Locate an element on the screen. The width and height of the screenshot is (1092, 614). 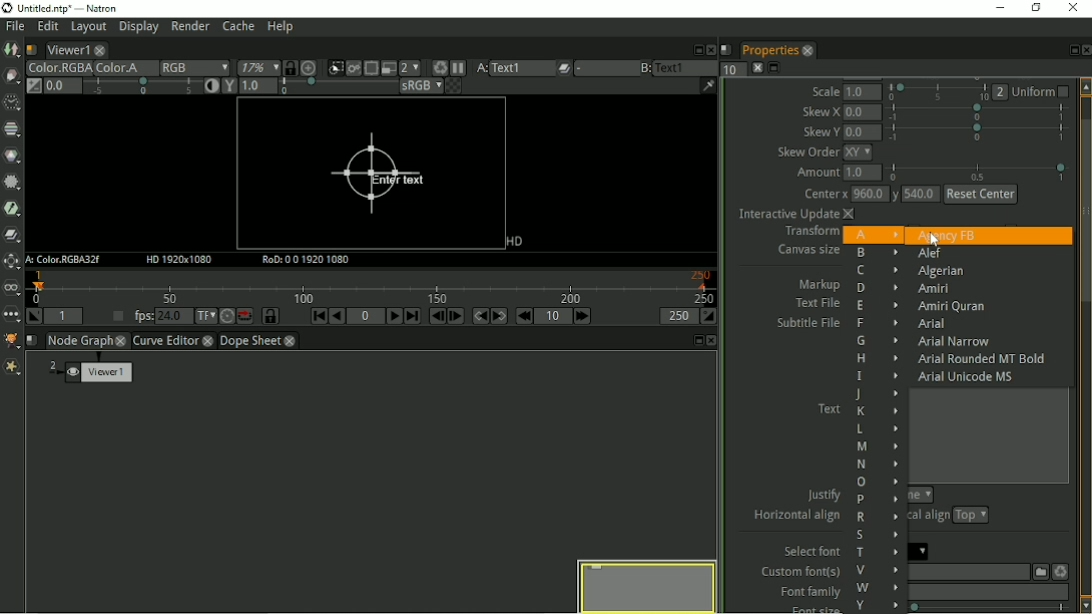
Extra is located at coordinates (12, 368).